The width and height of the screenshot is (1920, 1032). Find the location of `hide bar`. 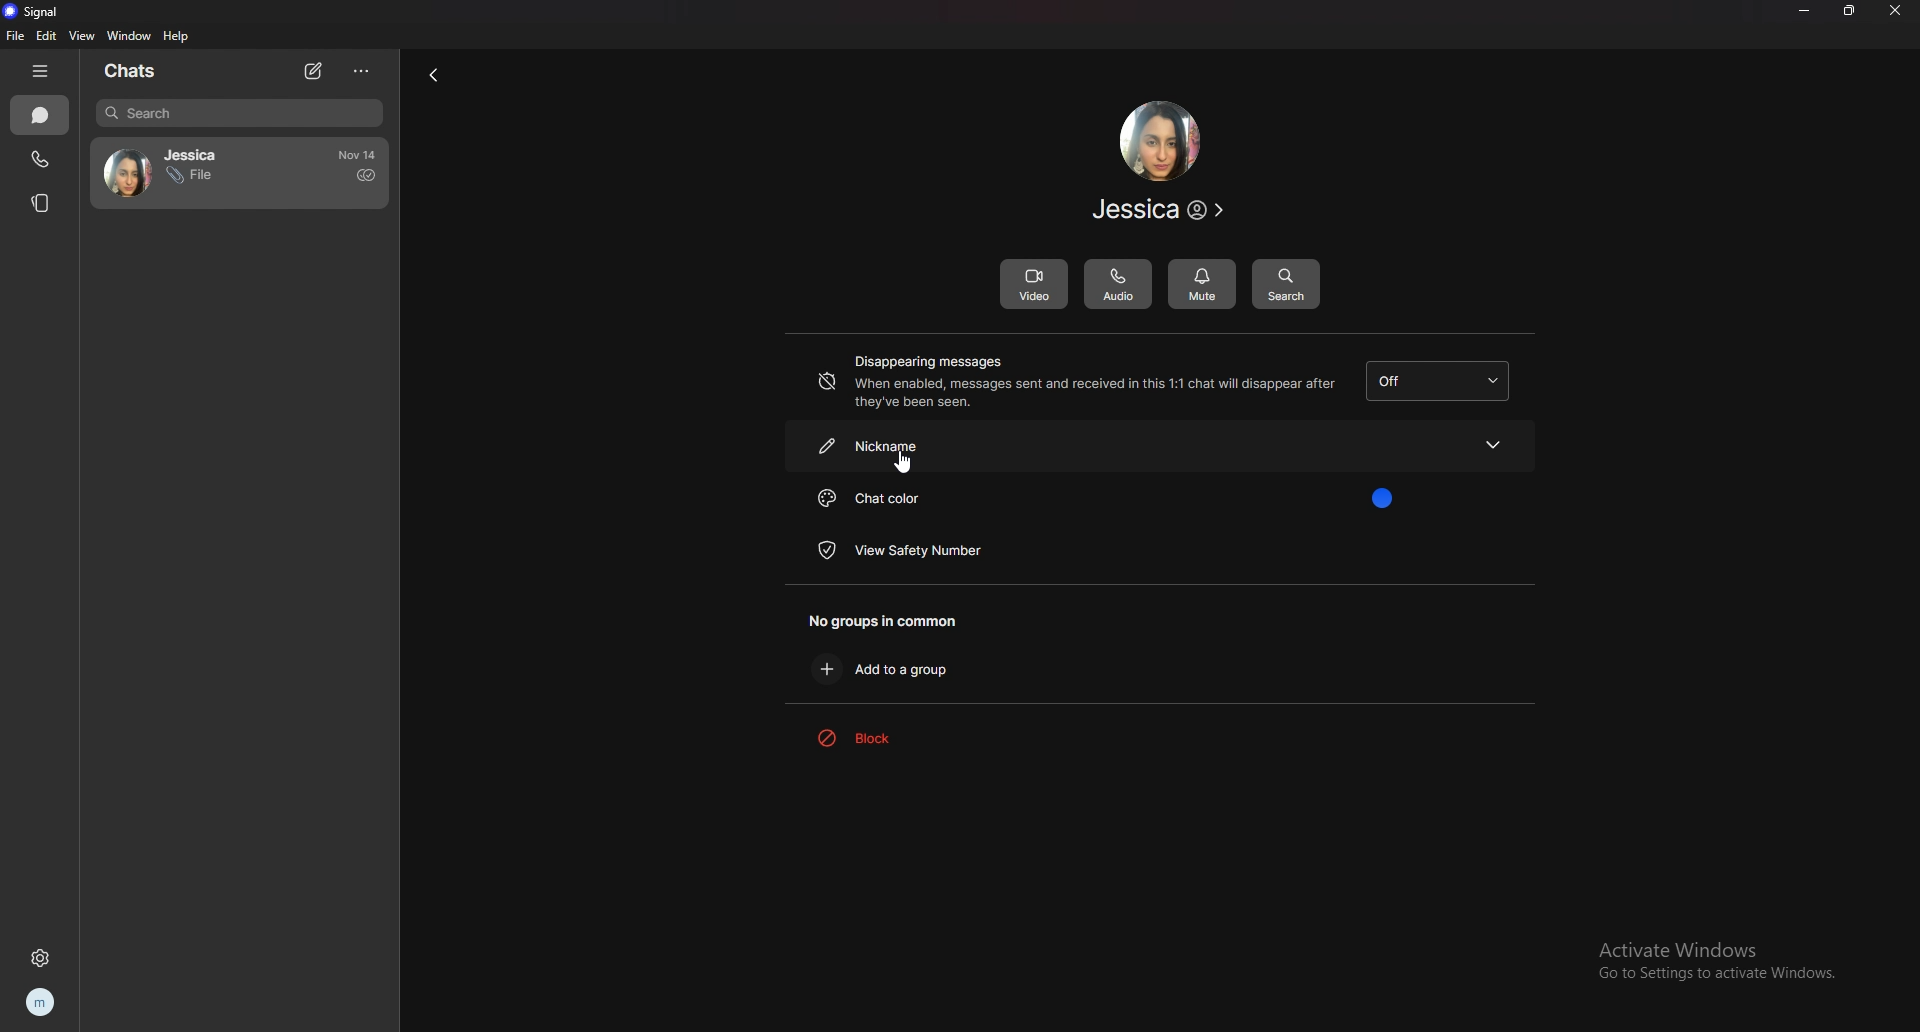

hide bar is located at coordinates (44, 70).